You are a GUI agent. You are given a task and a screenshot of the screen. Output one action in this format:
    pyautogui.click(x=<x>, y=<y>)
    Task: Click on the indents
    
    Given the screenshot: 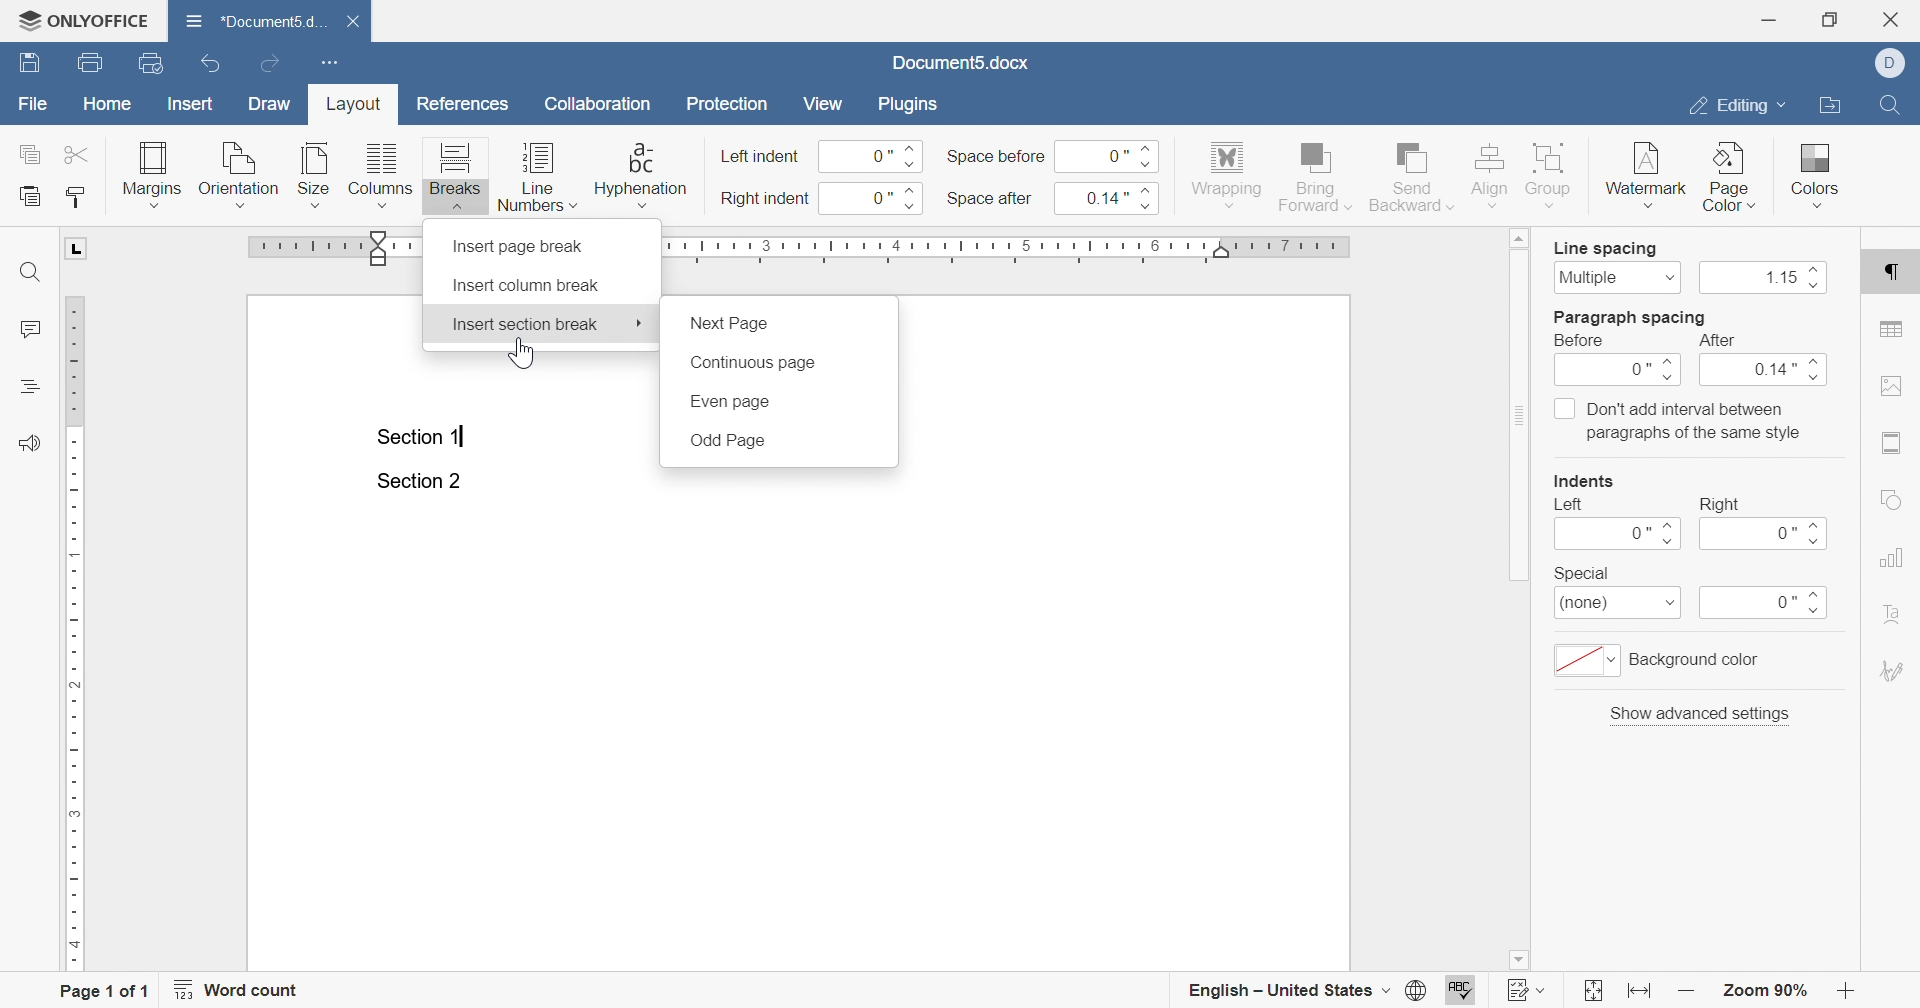 What is the action you would take?
    pyautogui.click(x=1587, y=481)
    